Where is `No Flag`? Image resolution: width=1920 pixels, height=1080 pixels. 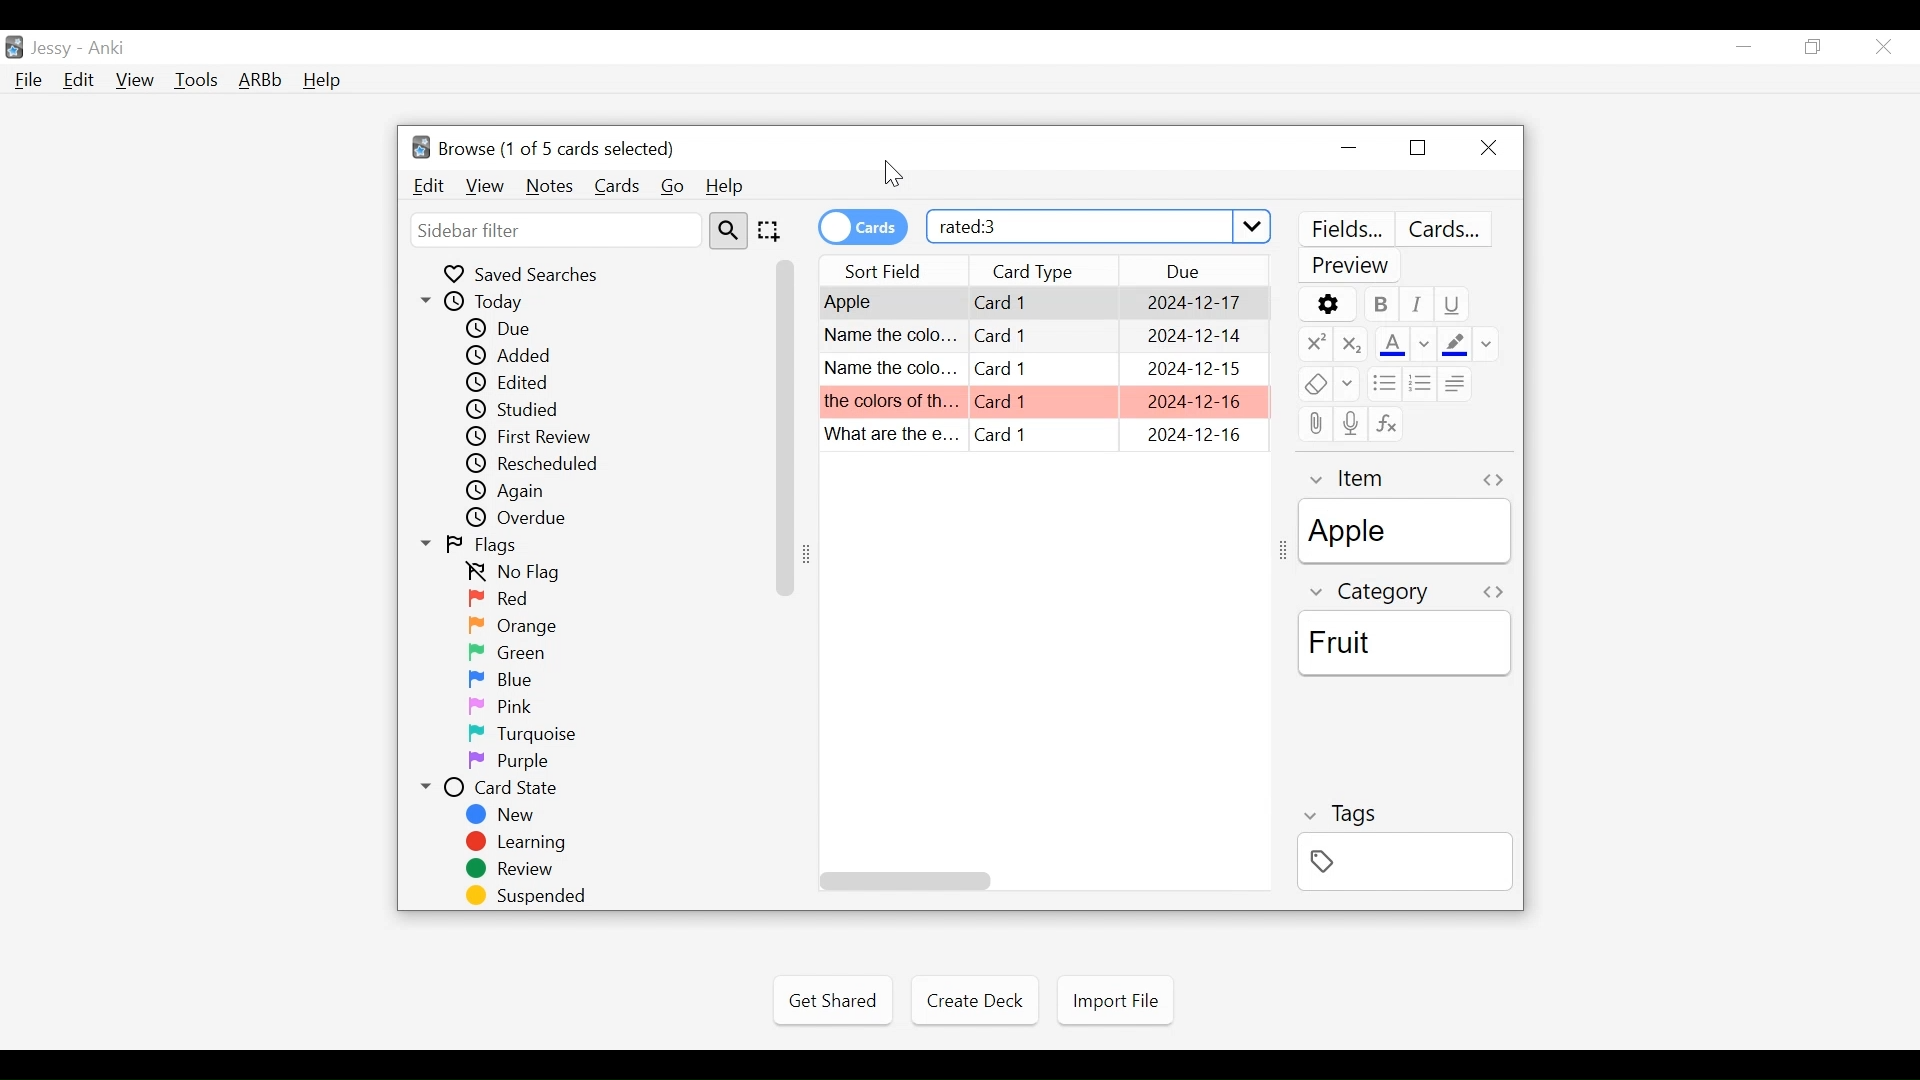
No Flag is located at coordinates (521, 573).